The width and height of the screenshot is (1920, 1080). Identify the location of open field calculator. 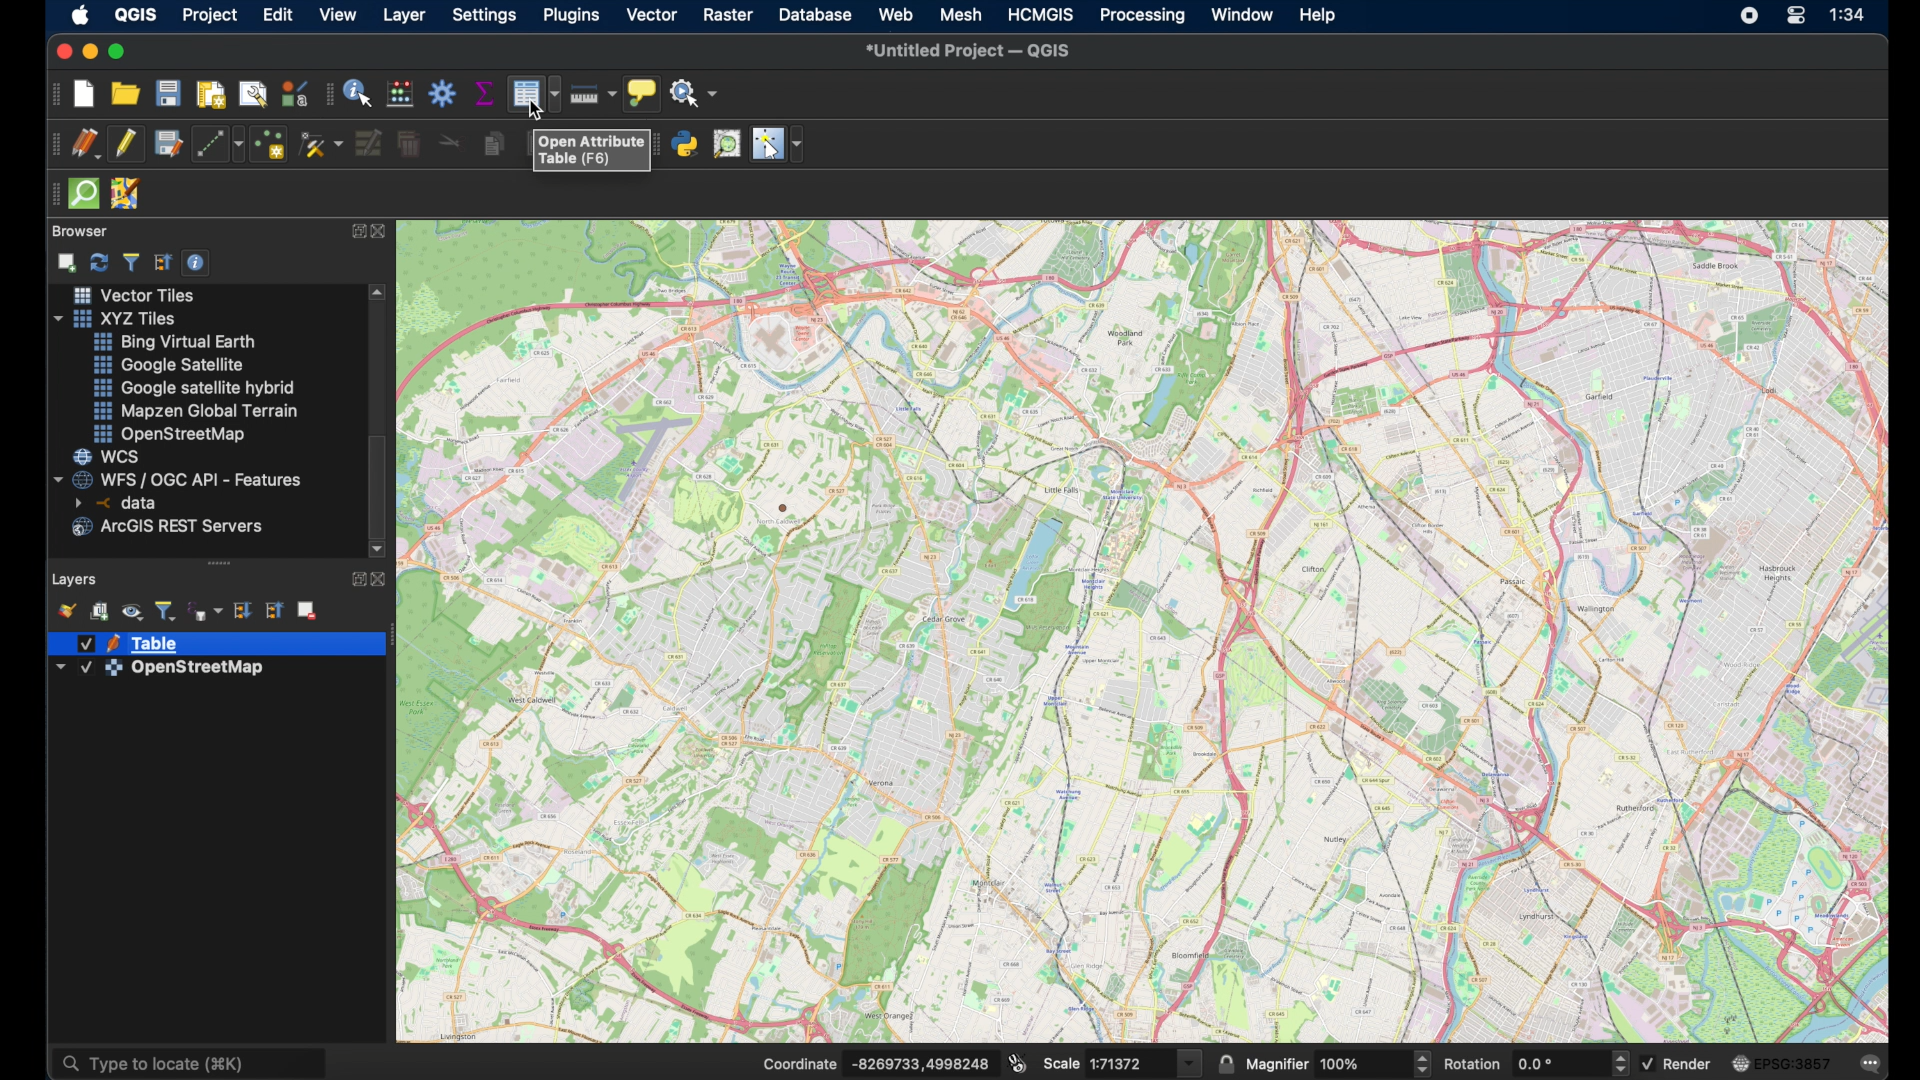
(399, 91).